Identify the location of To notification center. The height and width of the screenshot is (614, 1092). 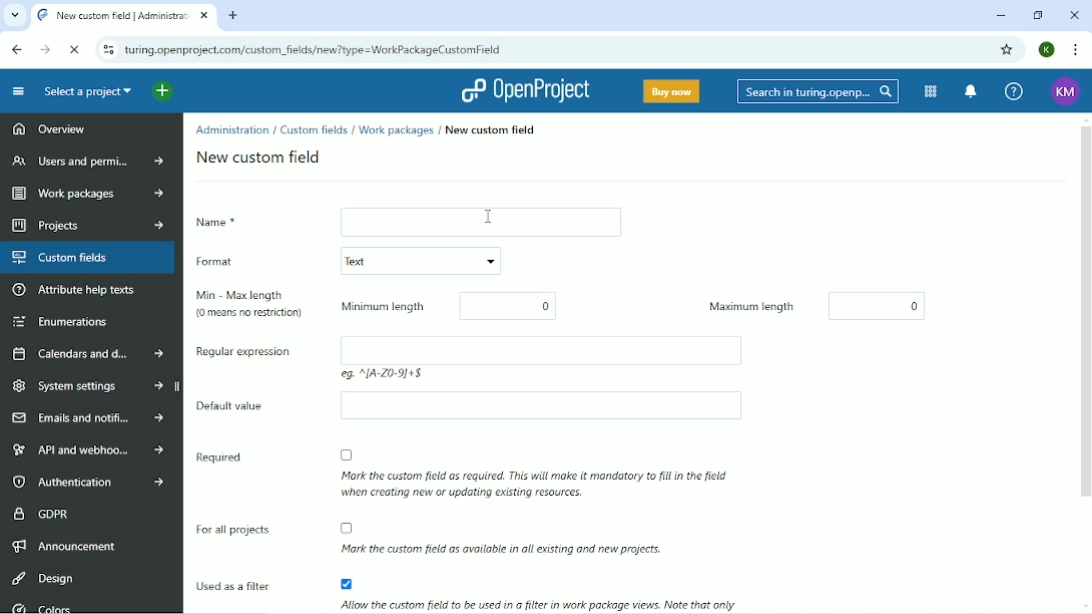
(971, 92).